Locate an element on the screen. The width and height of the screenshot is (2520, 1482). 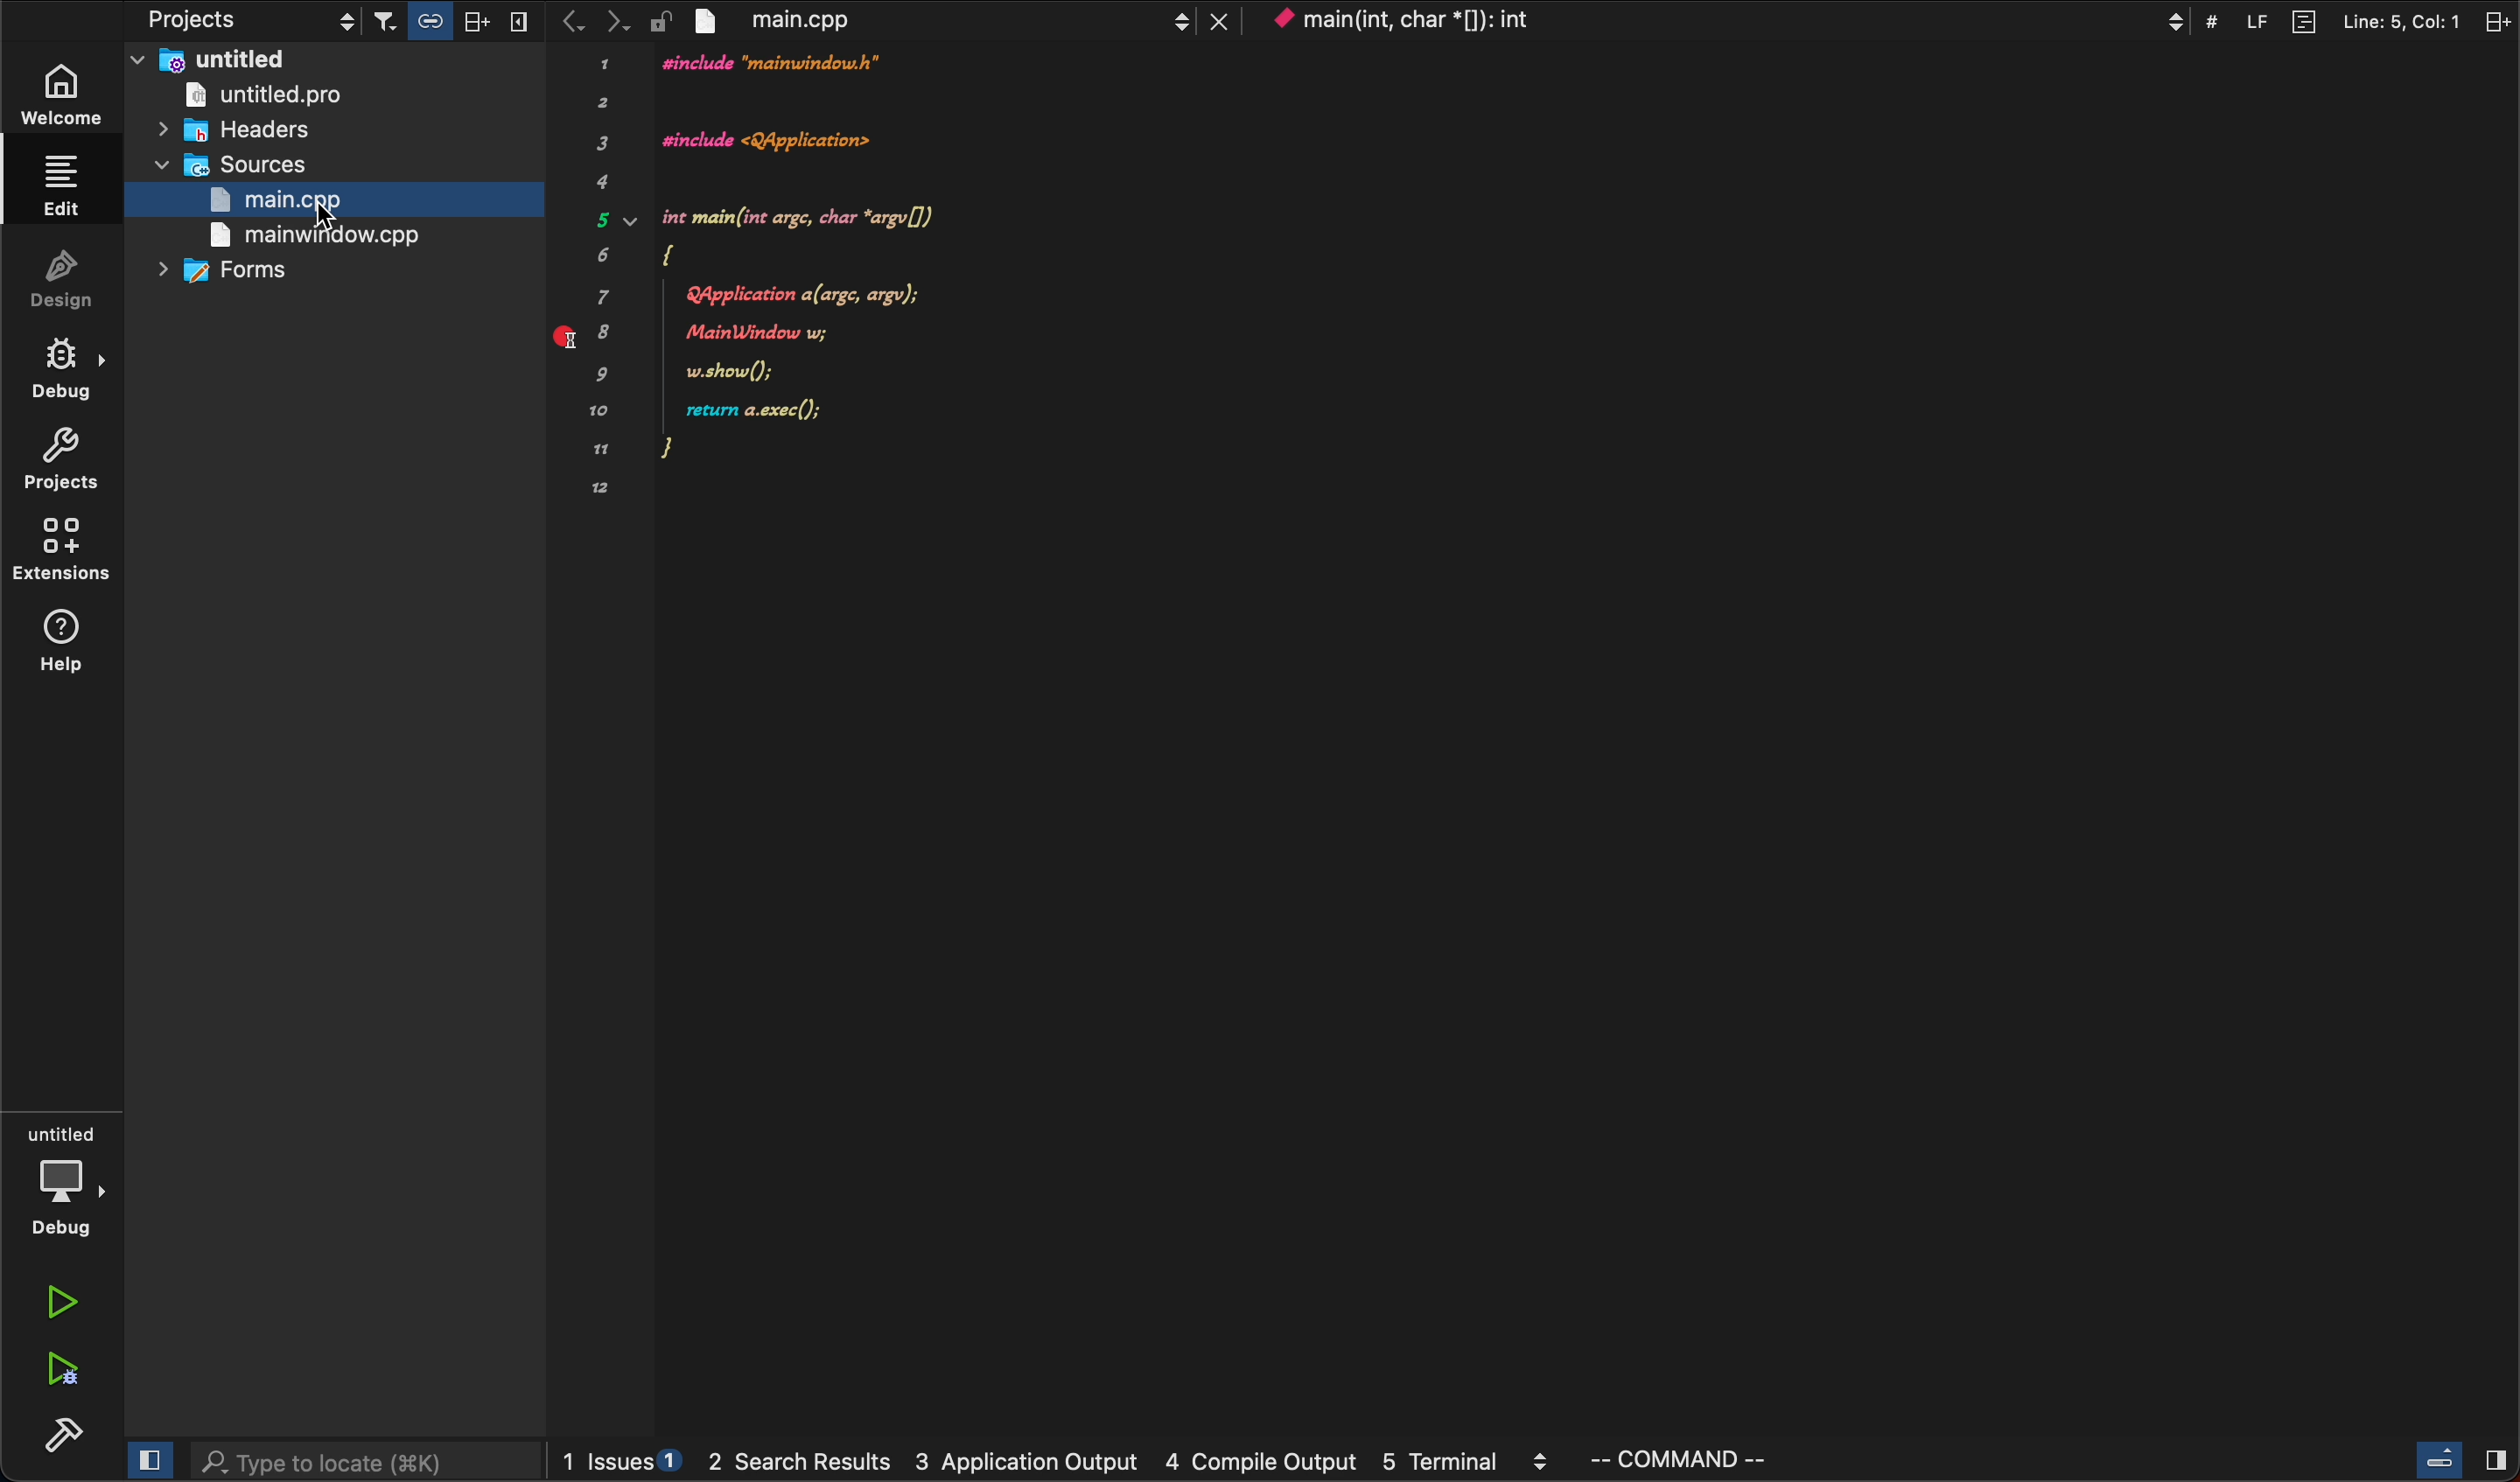
main world>cpp is located at coordinates (305, 235).